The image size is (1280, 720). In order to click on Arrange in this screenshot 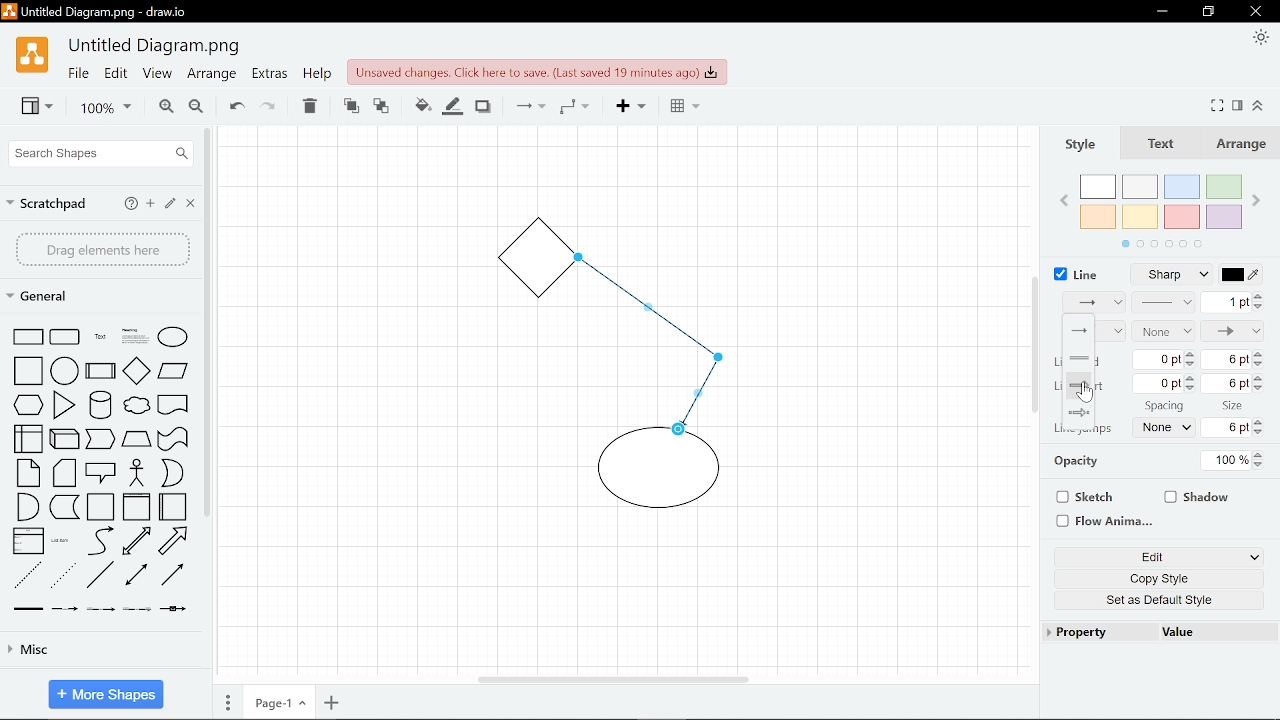, I will do `click(211, 76)`.